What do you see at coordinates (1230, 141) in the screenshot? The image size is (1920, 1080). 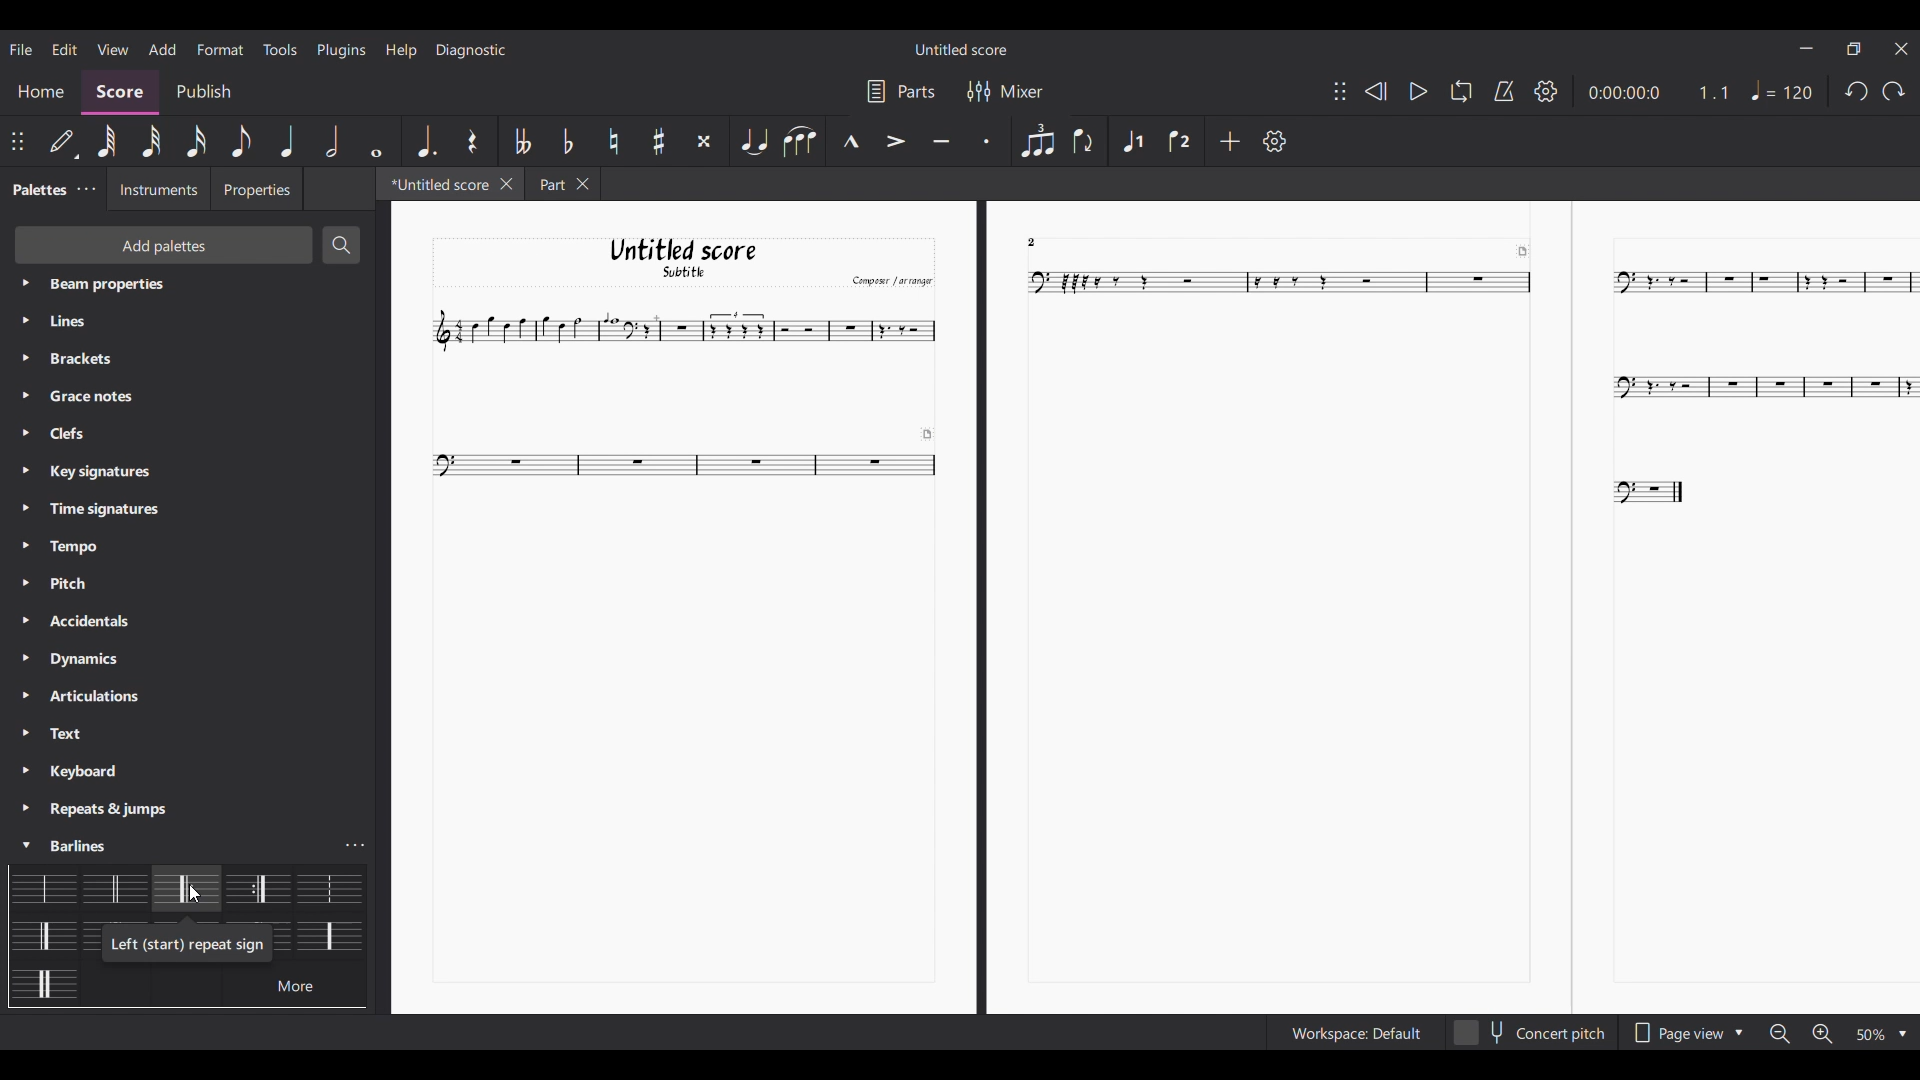 I see `Add` at bounding box center [1230, 141].